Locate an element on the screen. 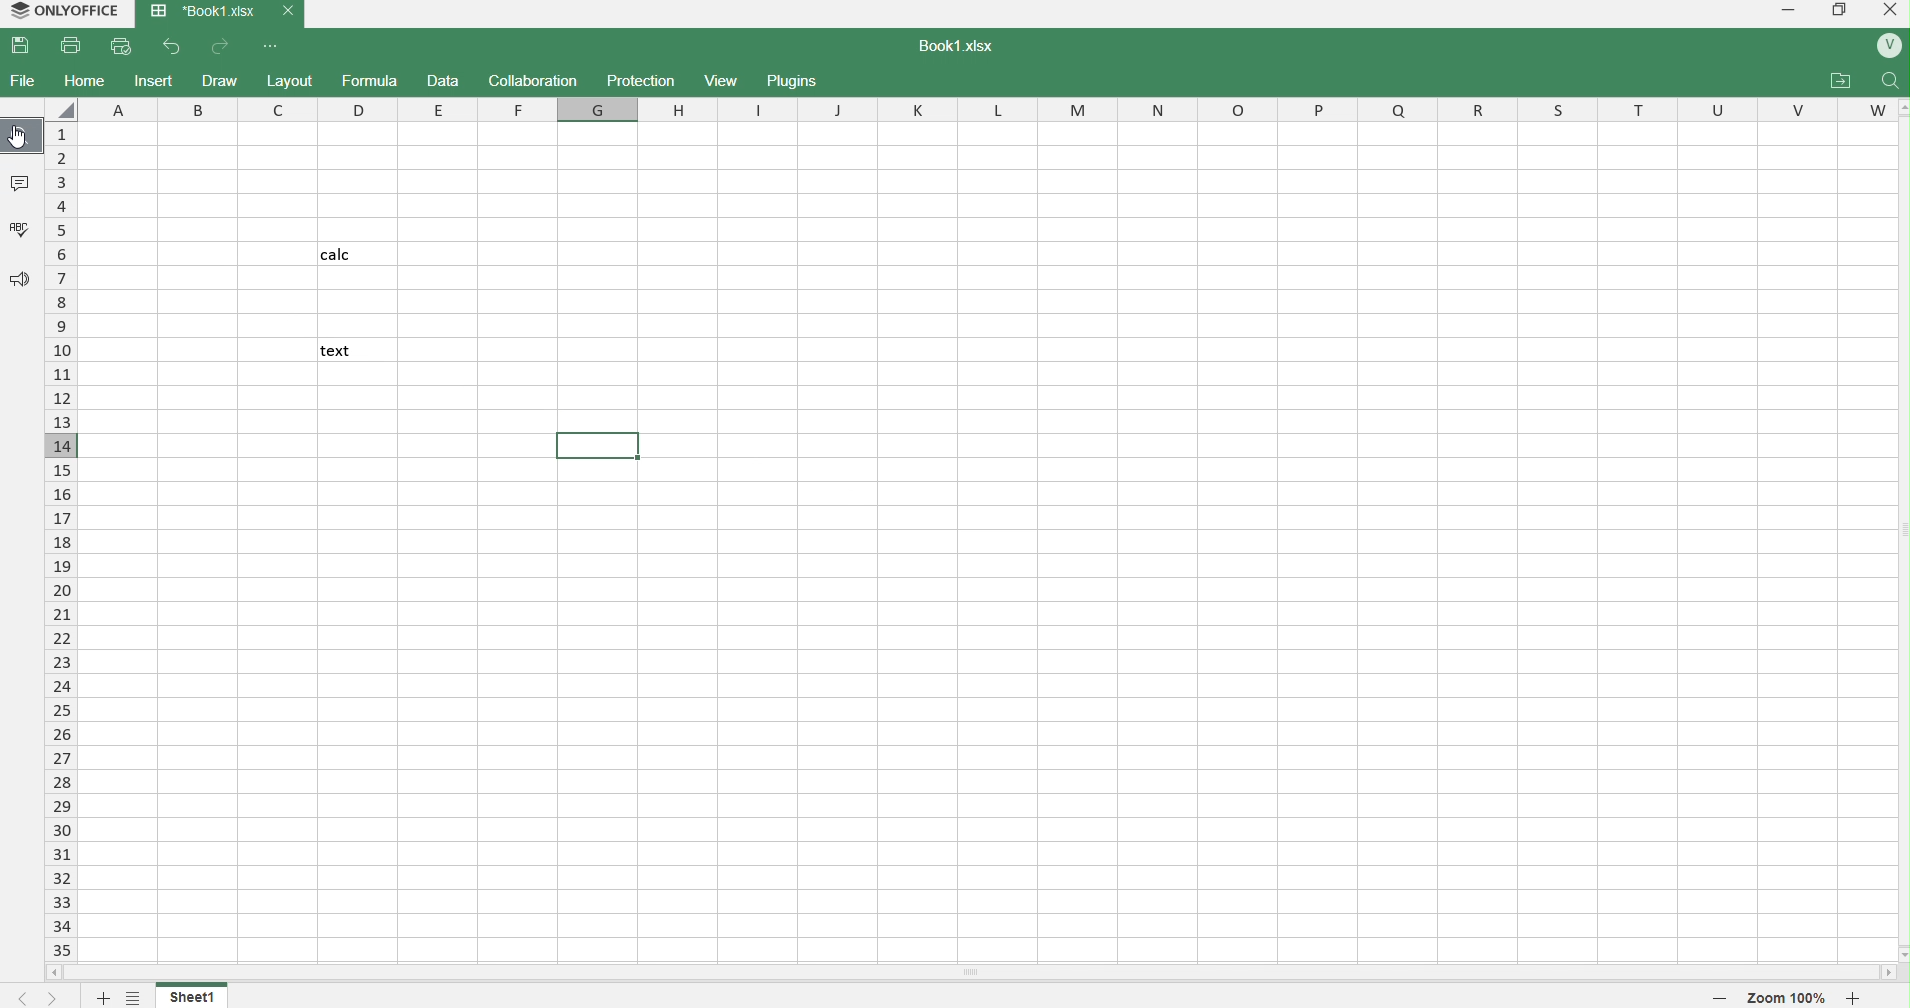  close is located at coordinates (1887, 14).